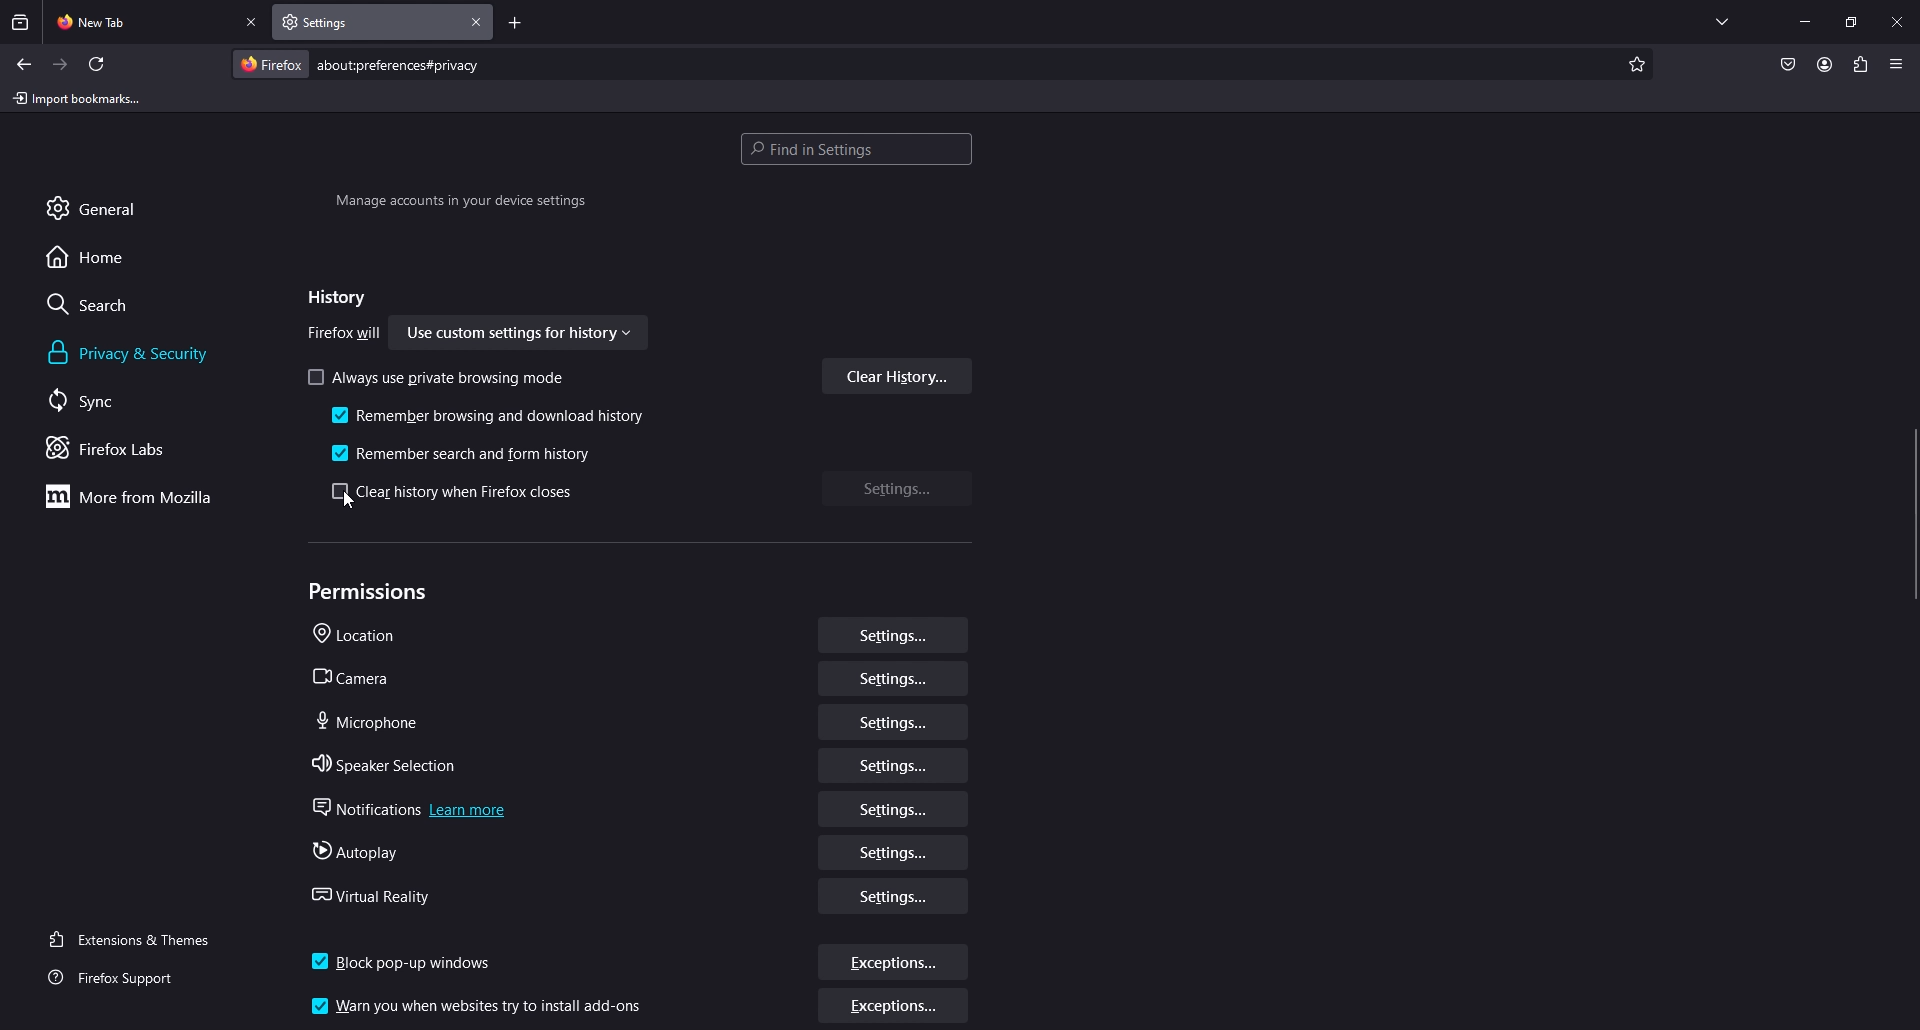 The image size is (1920, 1030). I want to click on clear history, so click(898, 376).